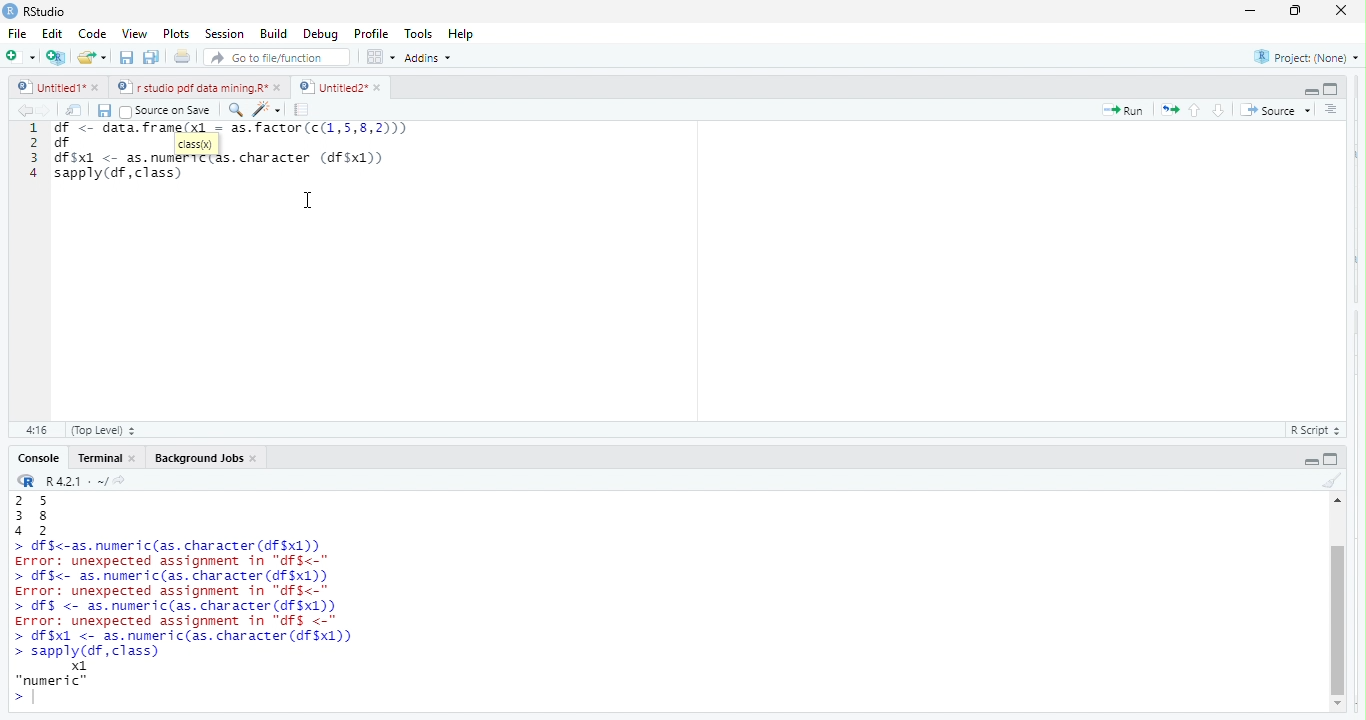 The height and width of the screenshot is (720, 1366). Describe the element at coordinates (50, 87) in the screenshot. I see ` Untitied1` at that location.